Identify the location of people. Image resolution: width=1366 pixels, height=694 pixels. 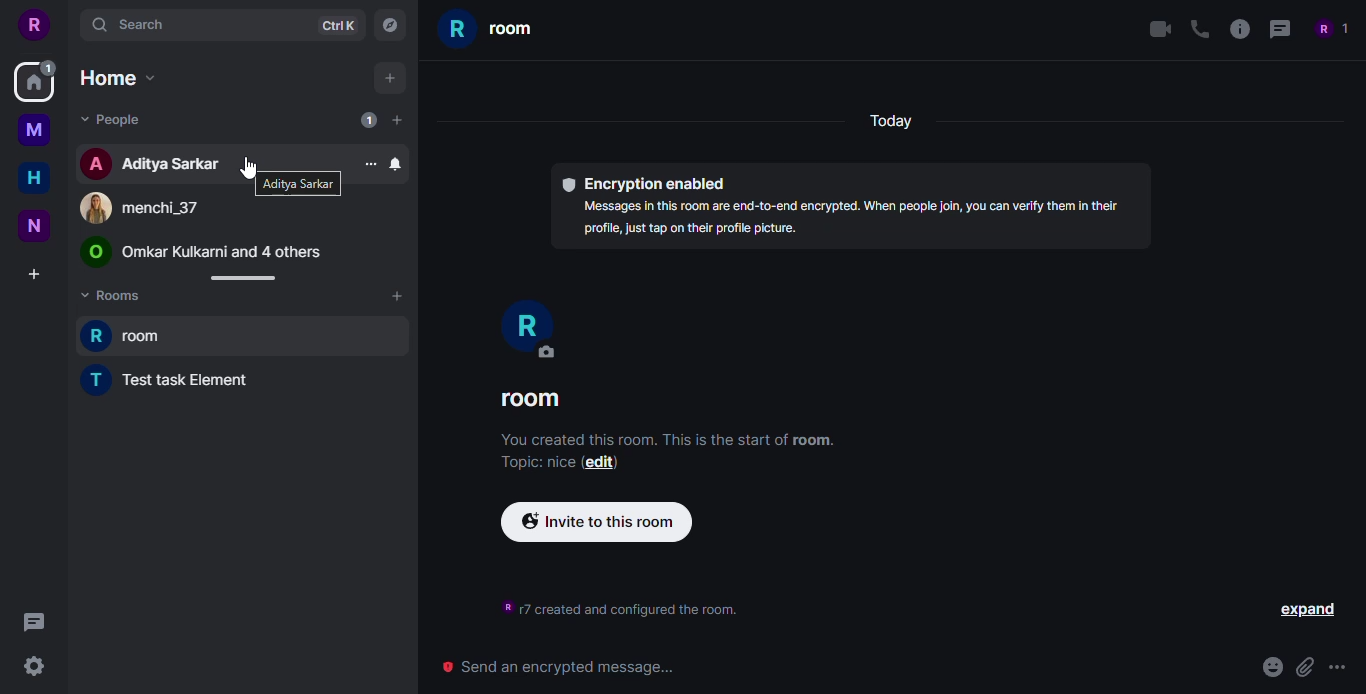
(1330, 28).